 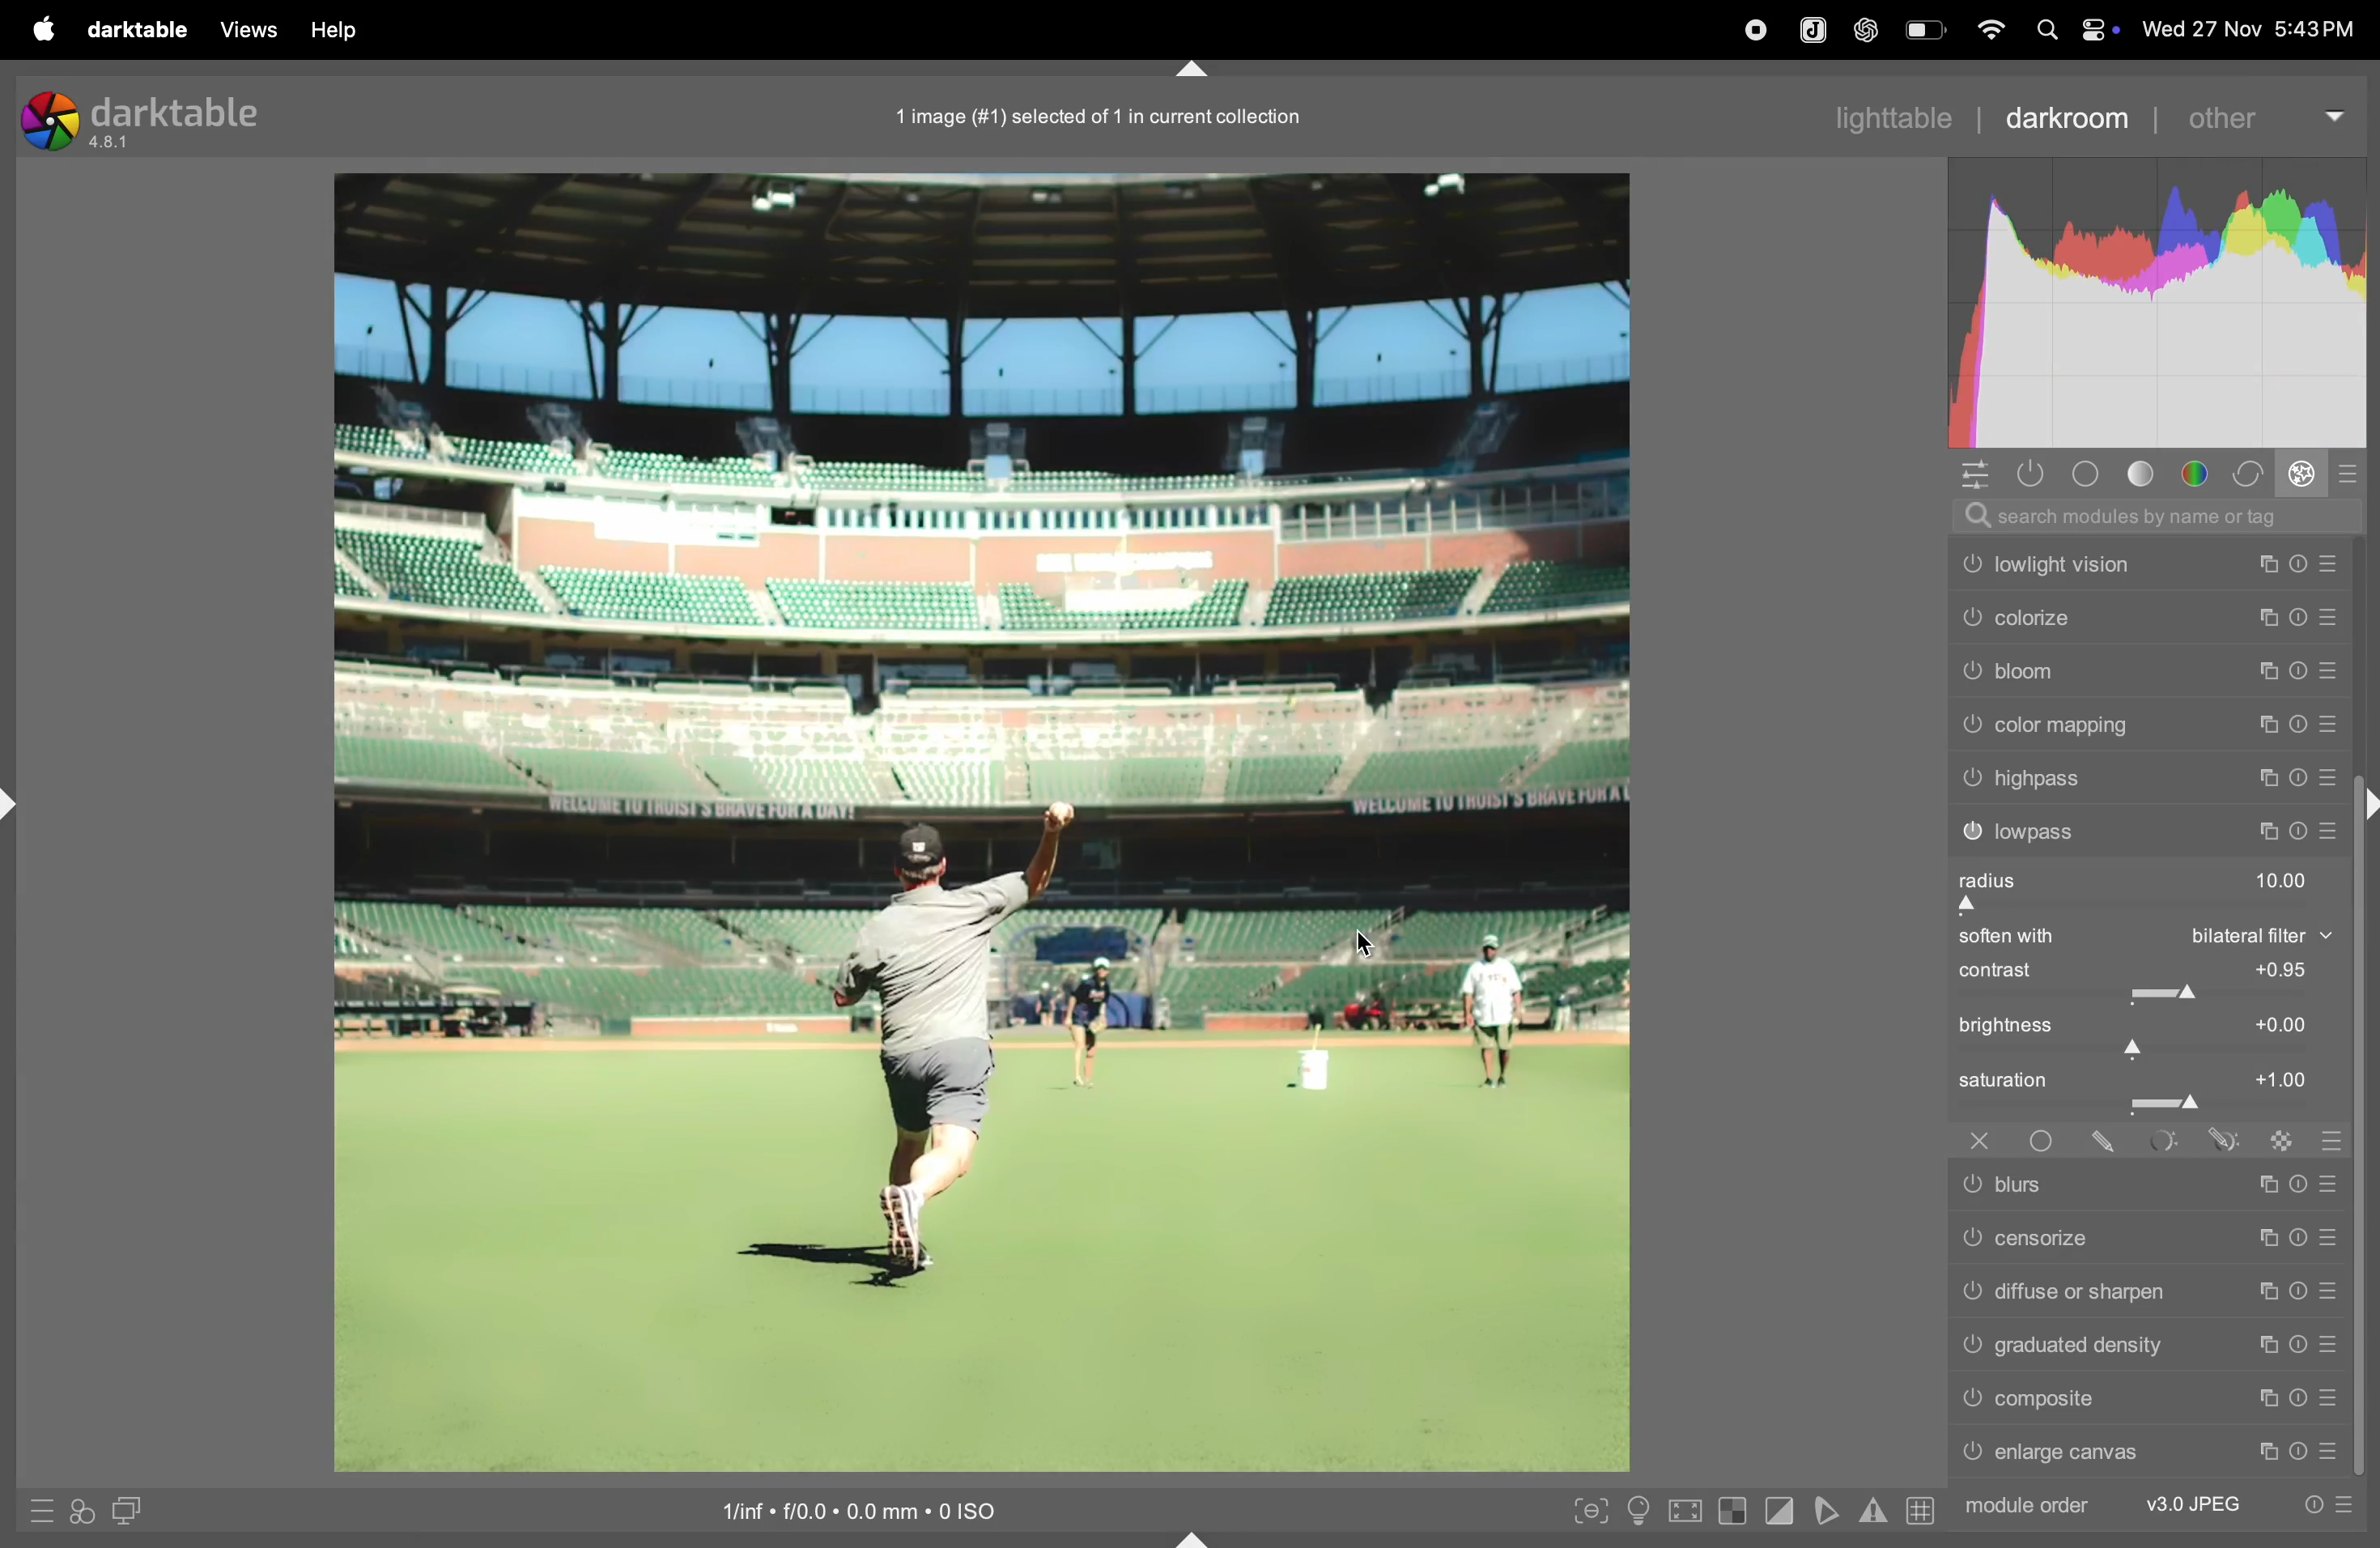 What do you see at coordinates (2247, 474) in the screenshot?
I see `correct` at bounding box center [2247, 474].